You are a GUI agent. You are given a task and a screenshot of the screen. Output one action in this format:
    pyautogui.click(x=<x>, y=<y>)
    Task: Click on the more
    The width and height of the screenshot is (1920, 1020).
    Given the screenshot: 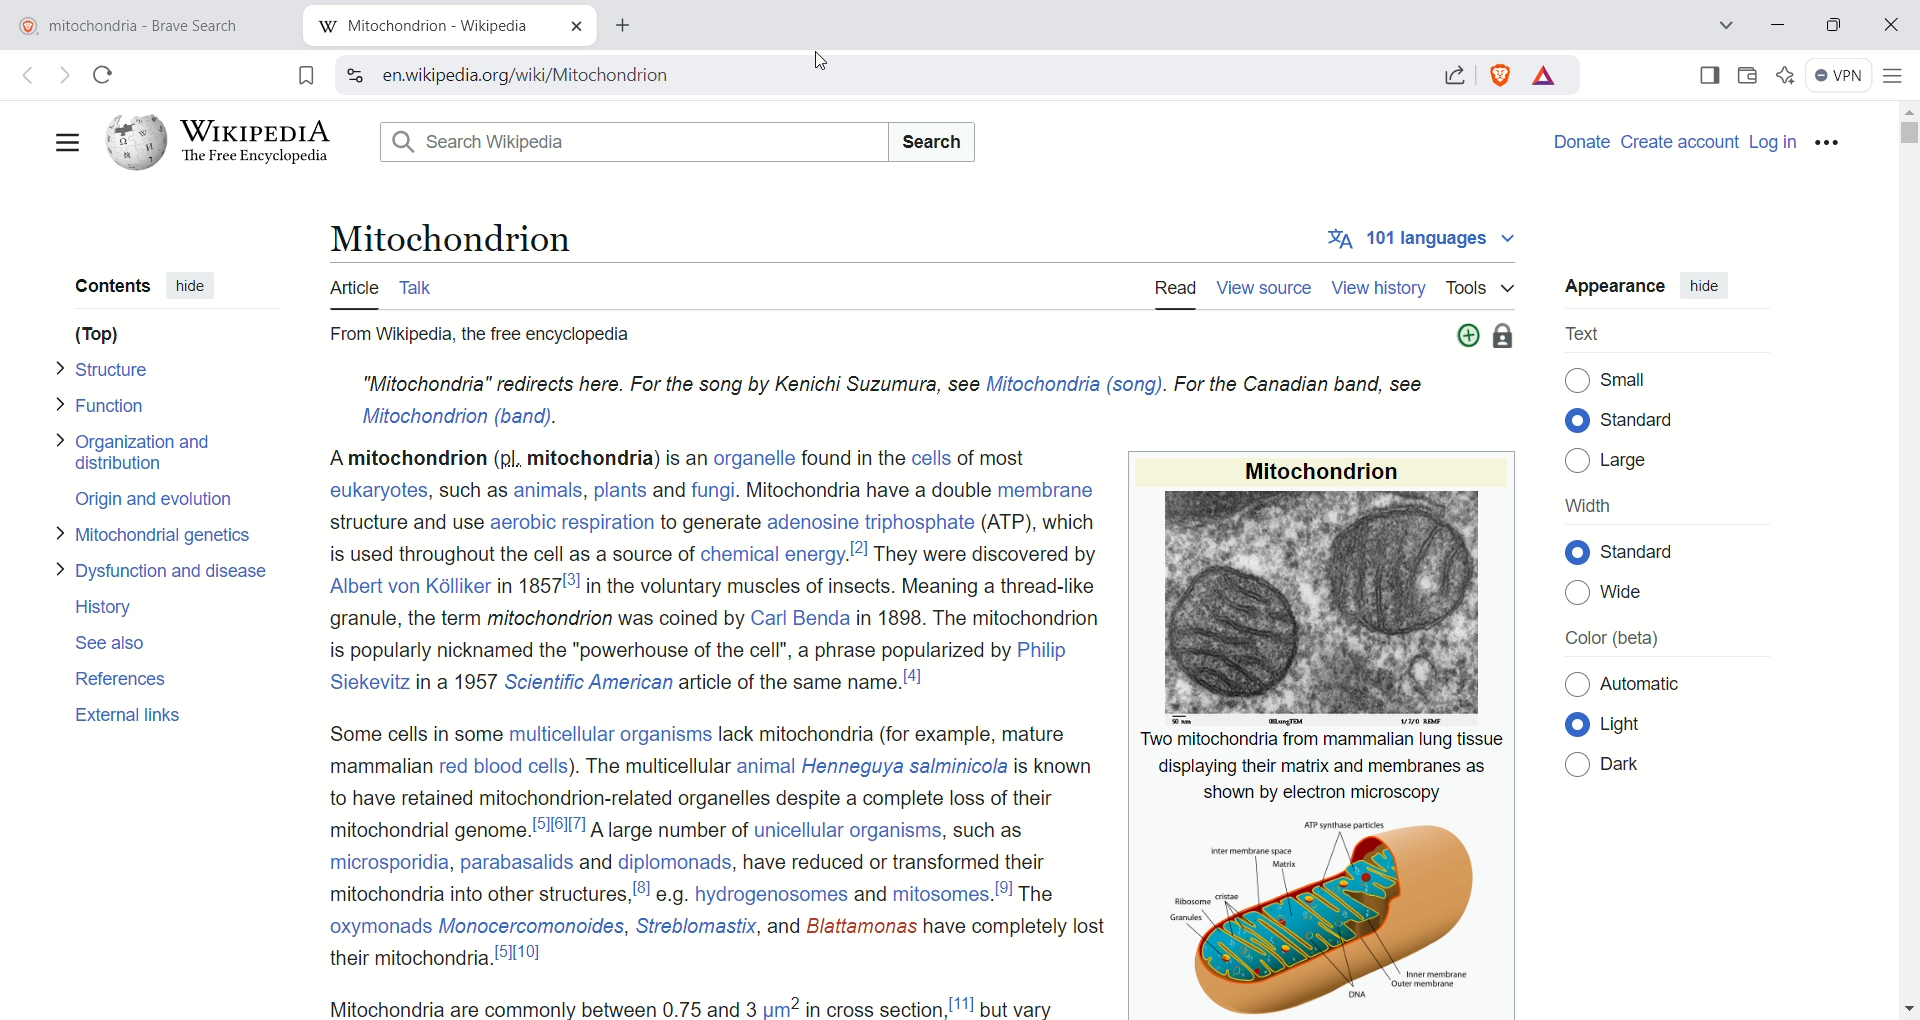 What is the action you would take?
    pyautogui.click(x=1464, y=337)
    